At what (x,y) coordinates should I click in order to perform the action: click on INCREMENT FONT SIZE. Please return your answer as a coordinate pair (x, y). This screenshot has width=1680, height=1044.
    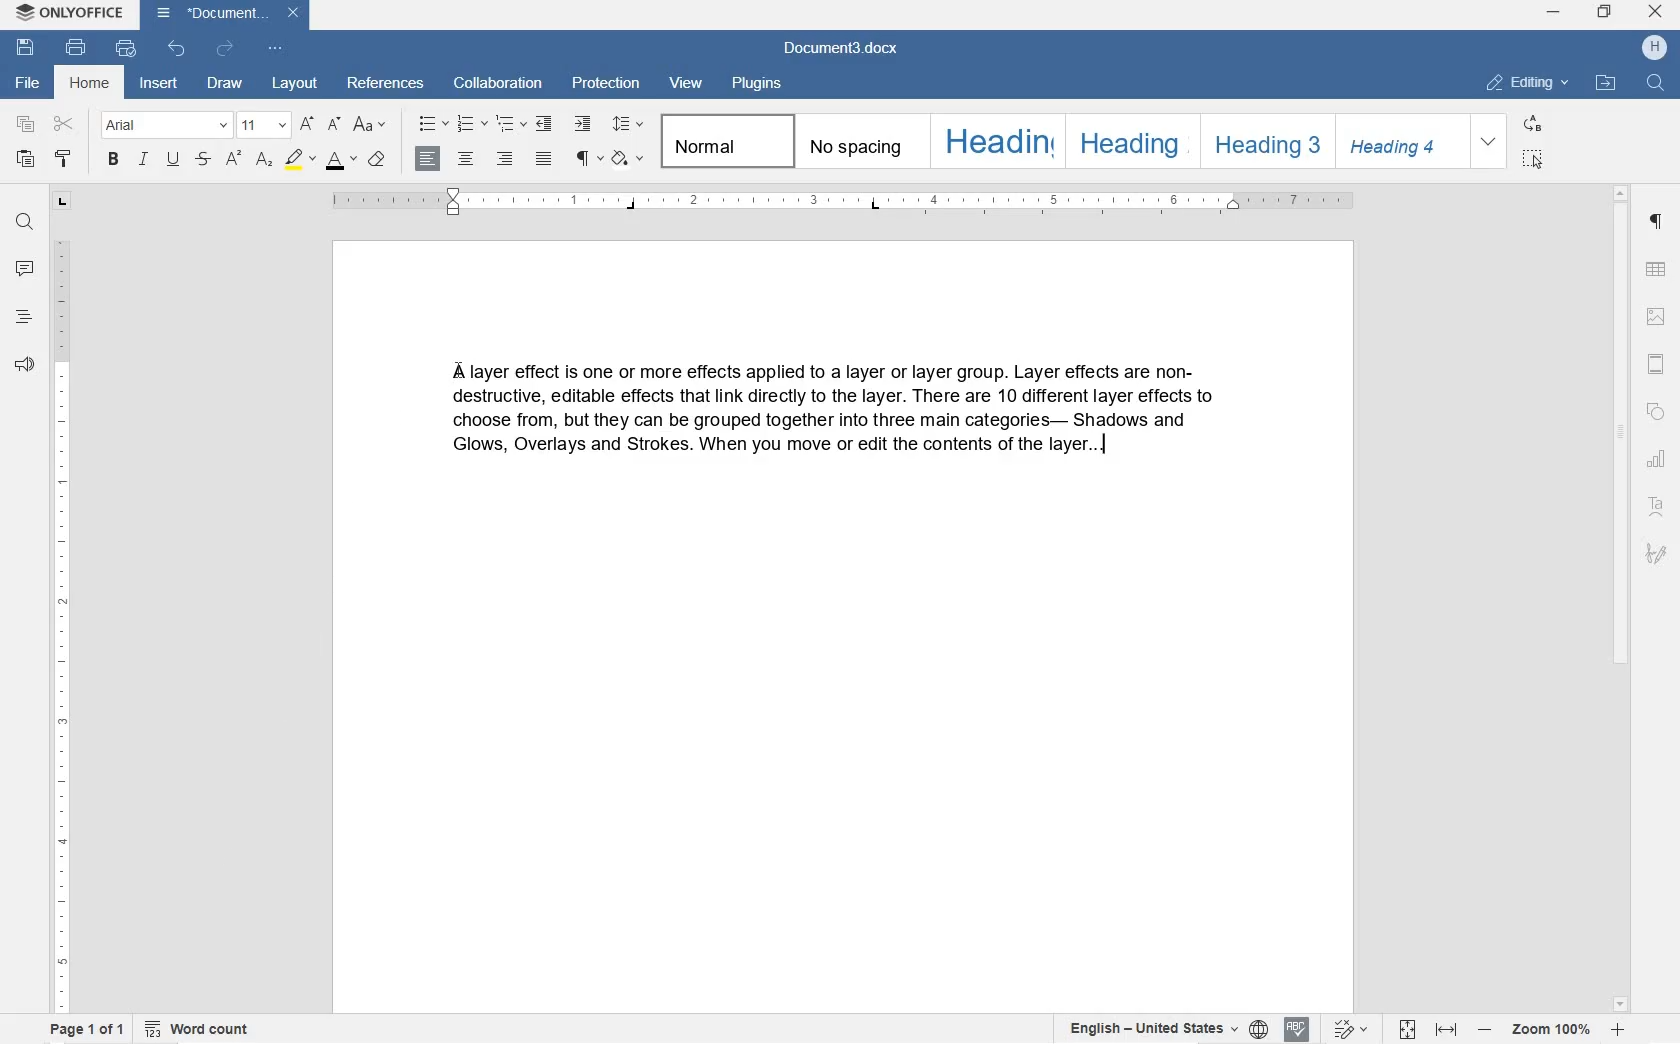
    Looking at the image, I should click on (306, 122).